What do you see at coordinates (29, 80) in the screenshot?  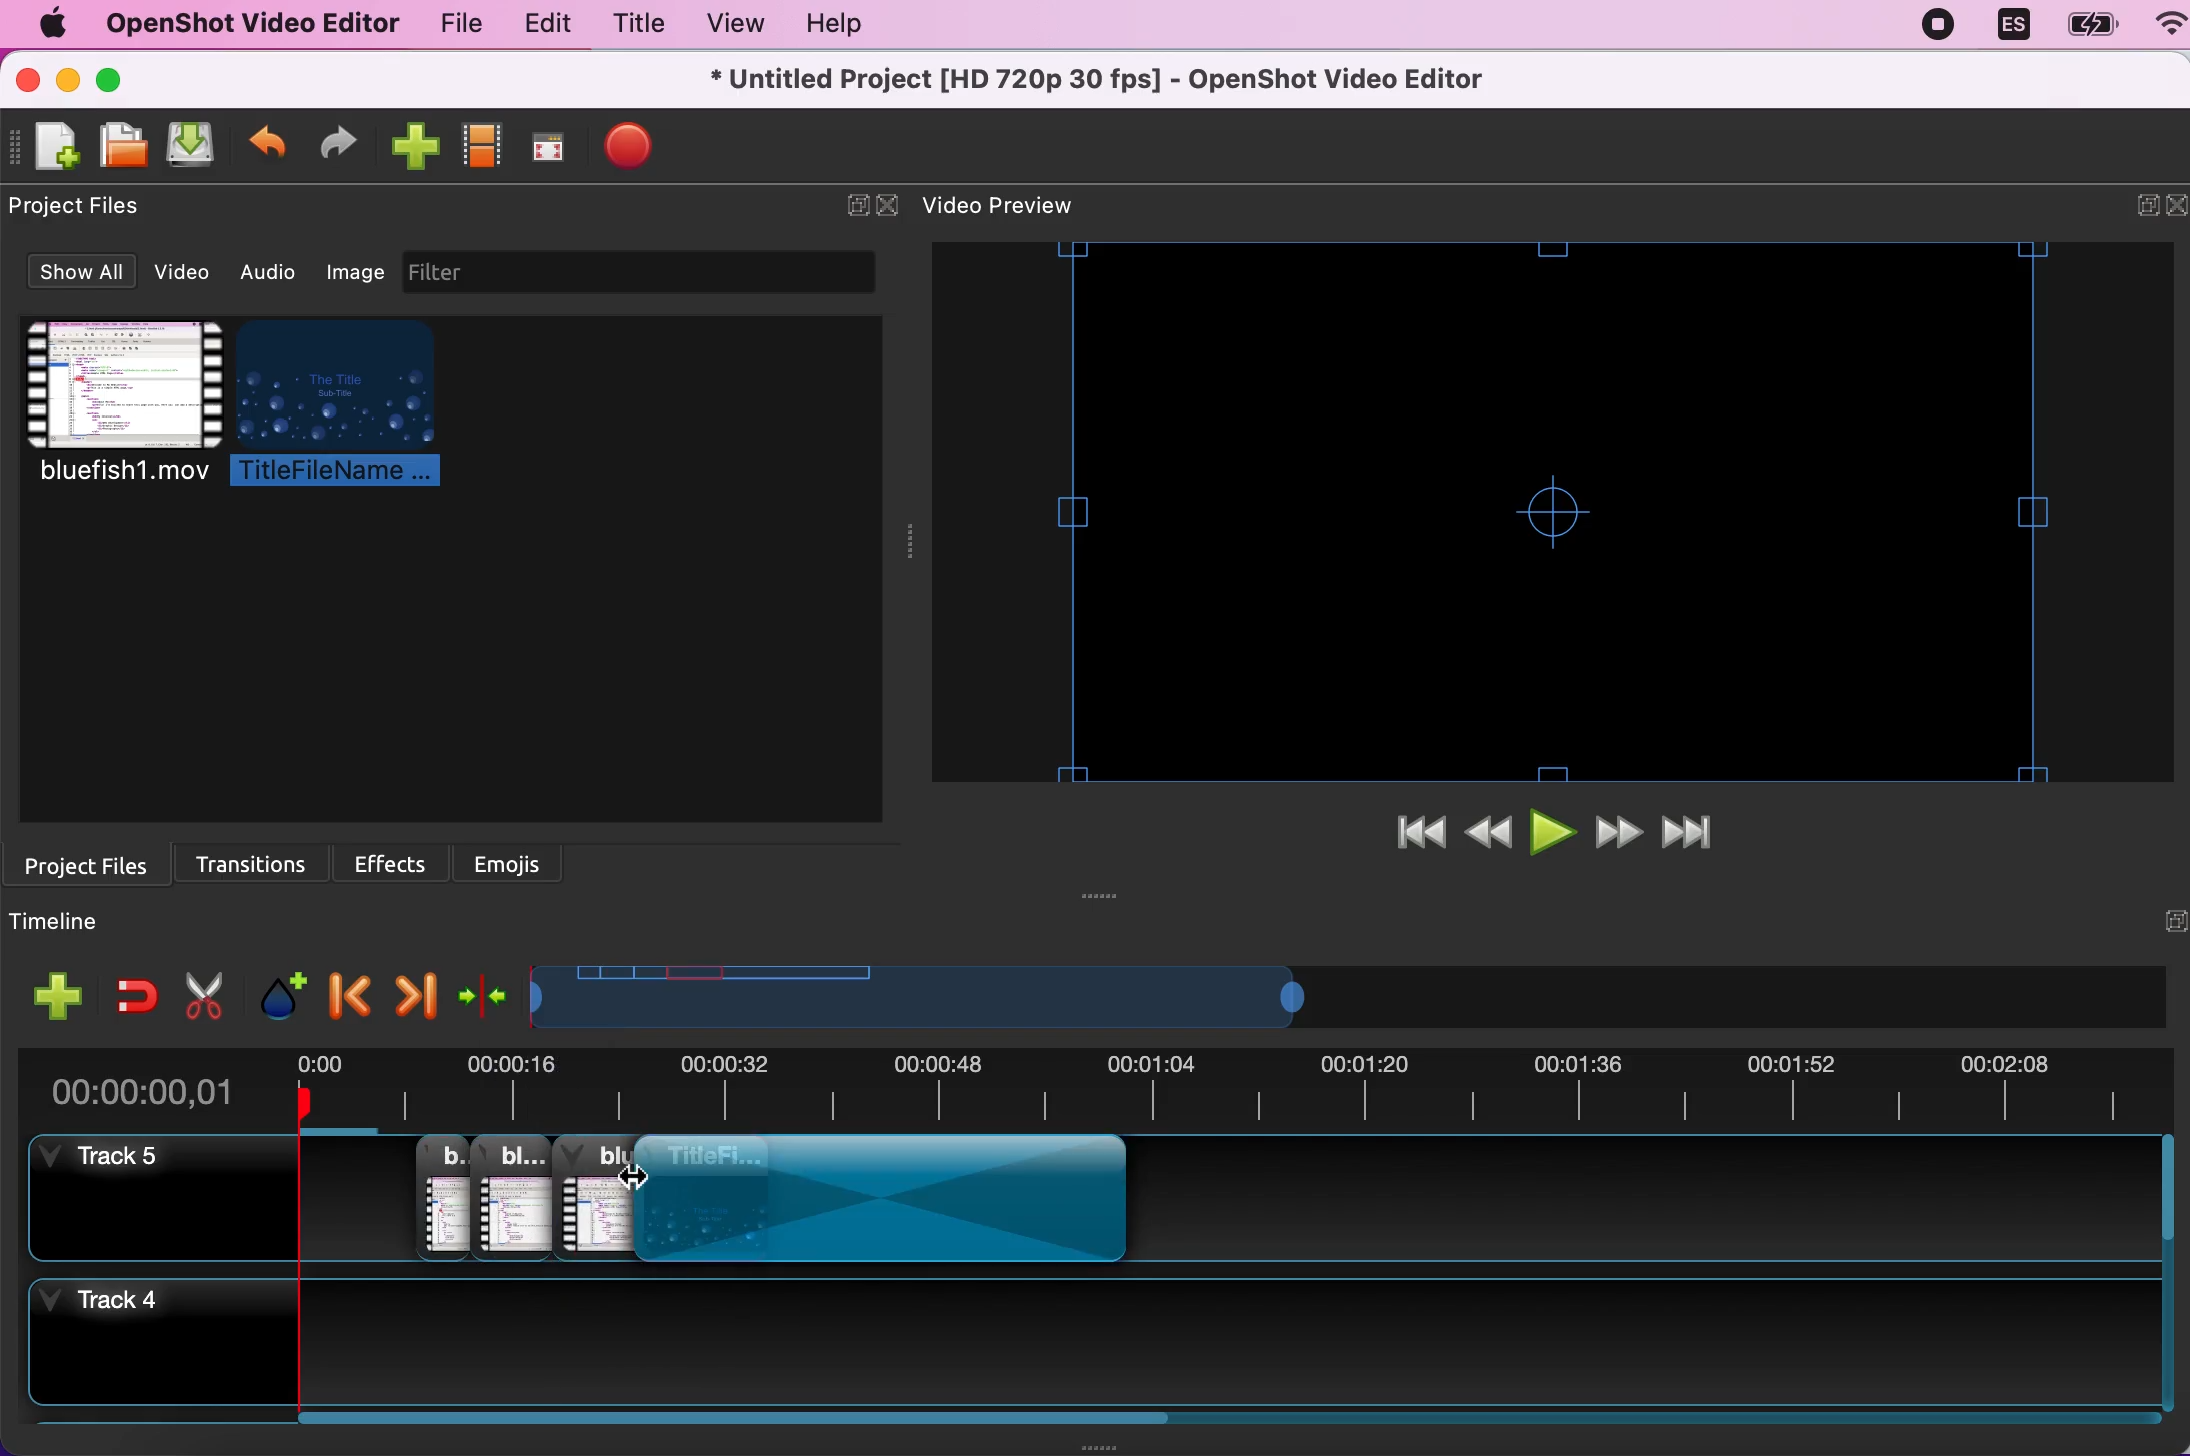 I see `close` at bounding box center [29, 80].